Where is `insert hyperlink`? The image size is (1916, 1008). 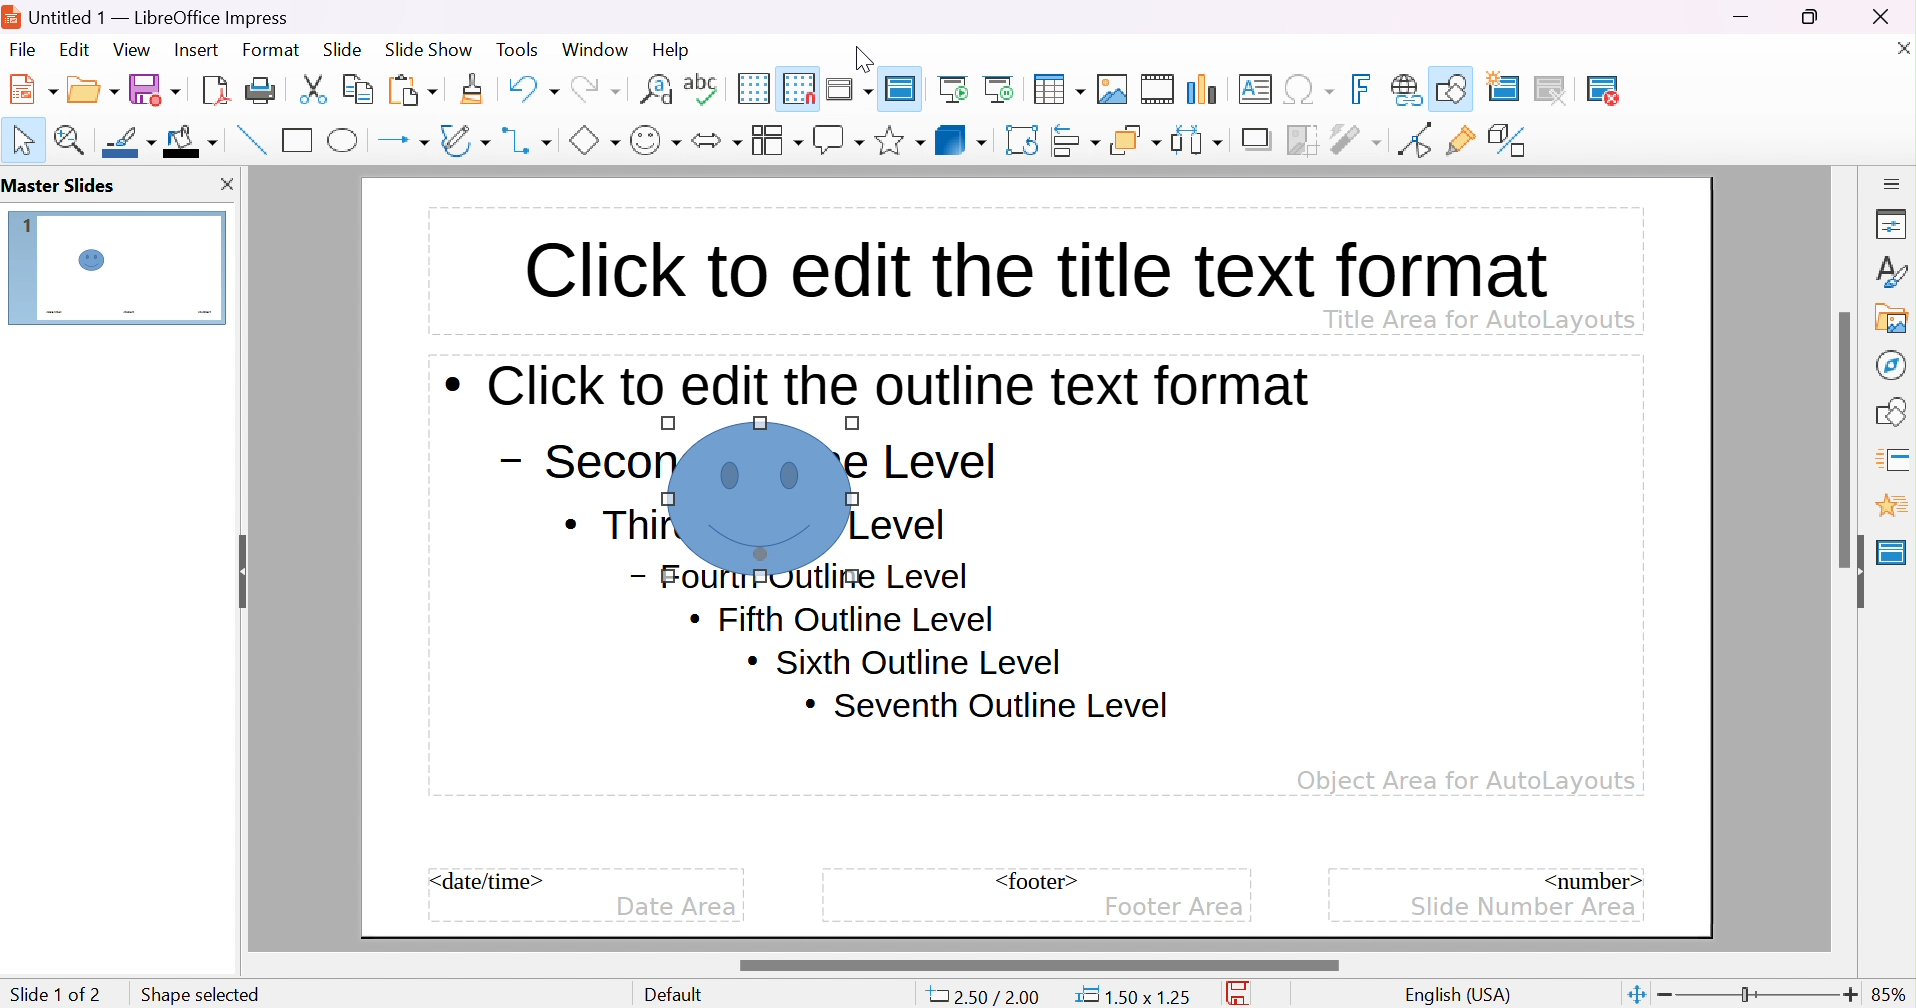
insert hyperlink is located at coordinates (1407, 89).